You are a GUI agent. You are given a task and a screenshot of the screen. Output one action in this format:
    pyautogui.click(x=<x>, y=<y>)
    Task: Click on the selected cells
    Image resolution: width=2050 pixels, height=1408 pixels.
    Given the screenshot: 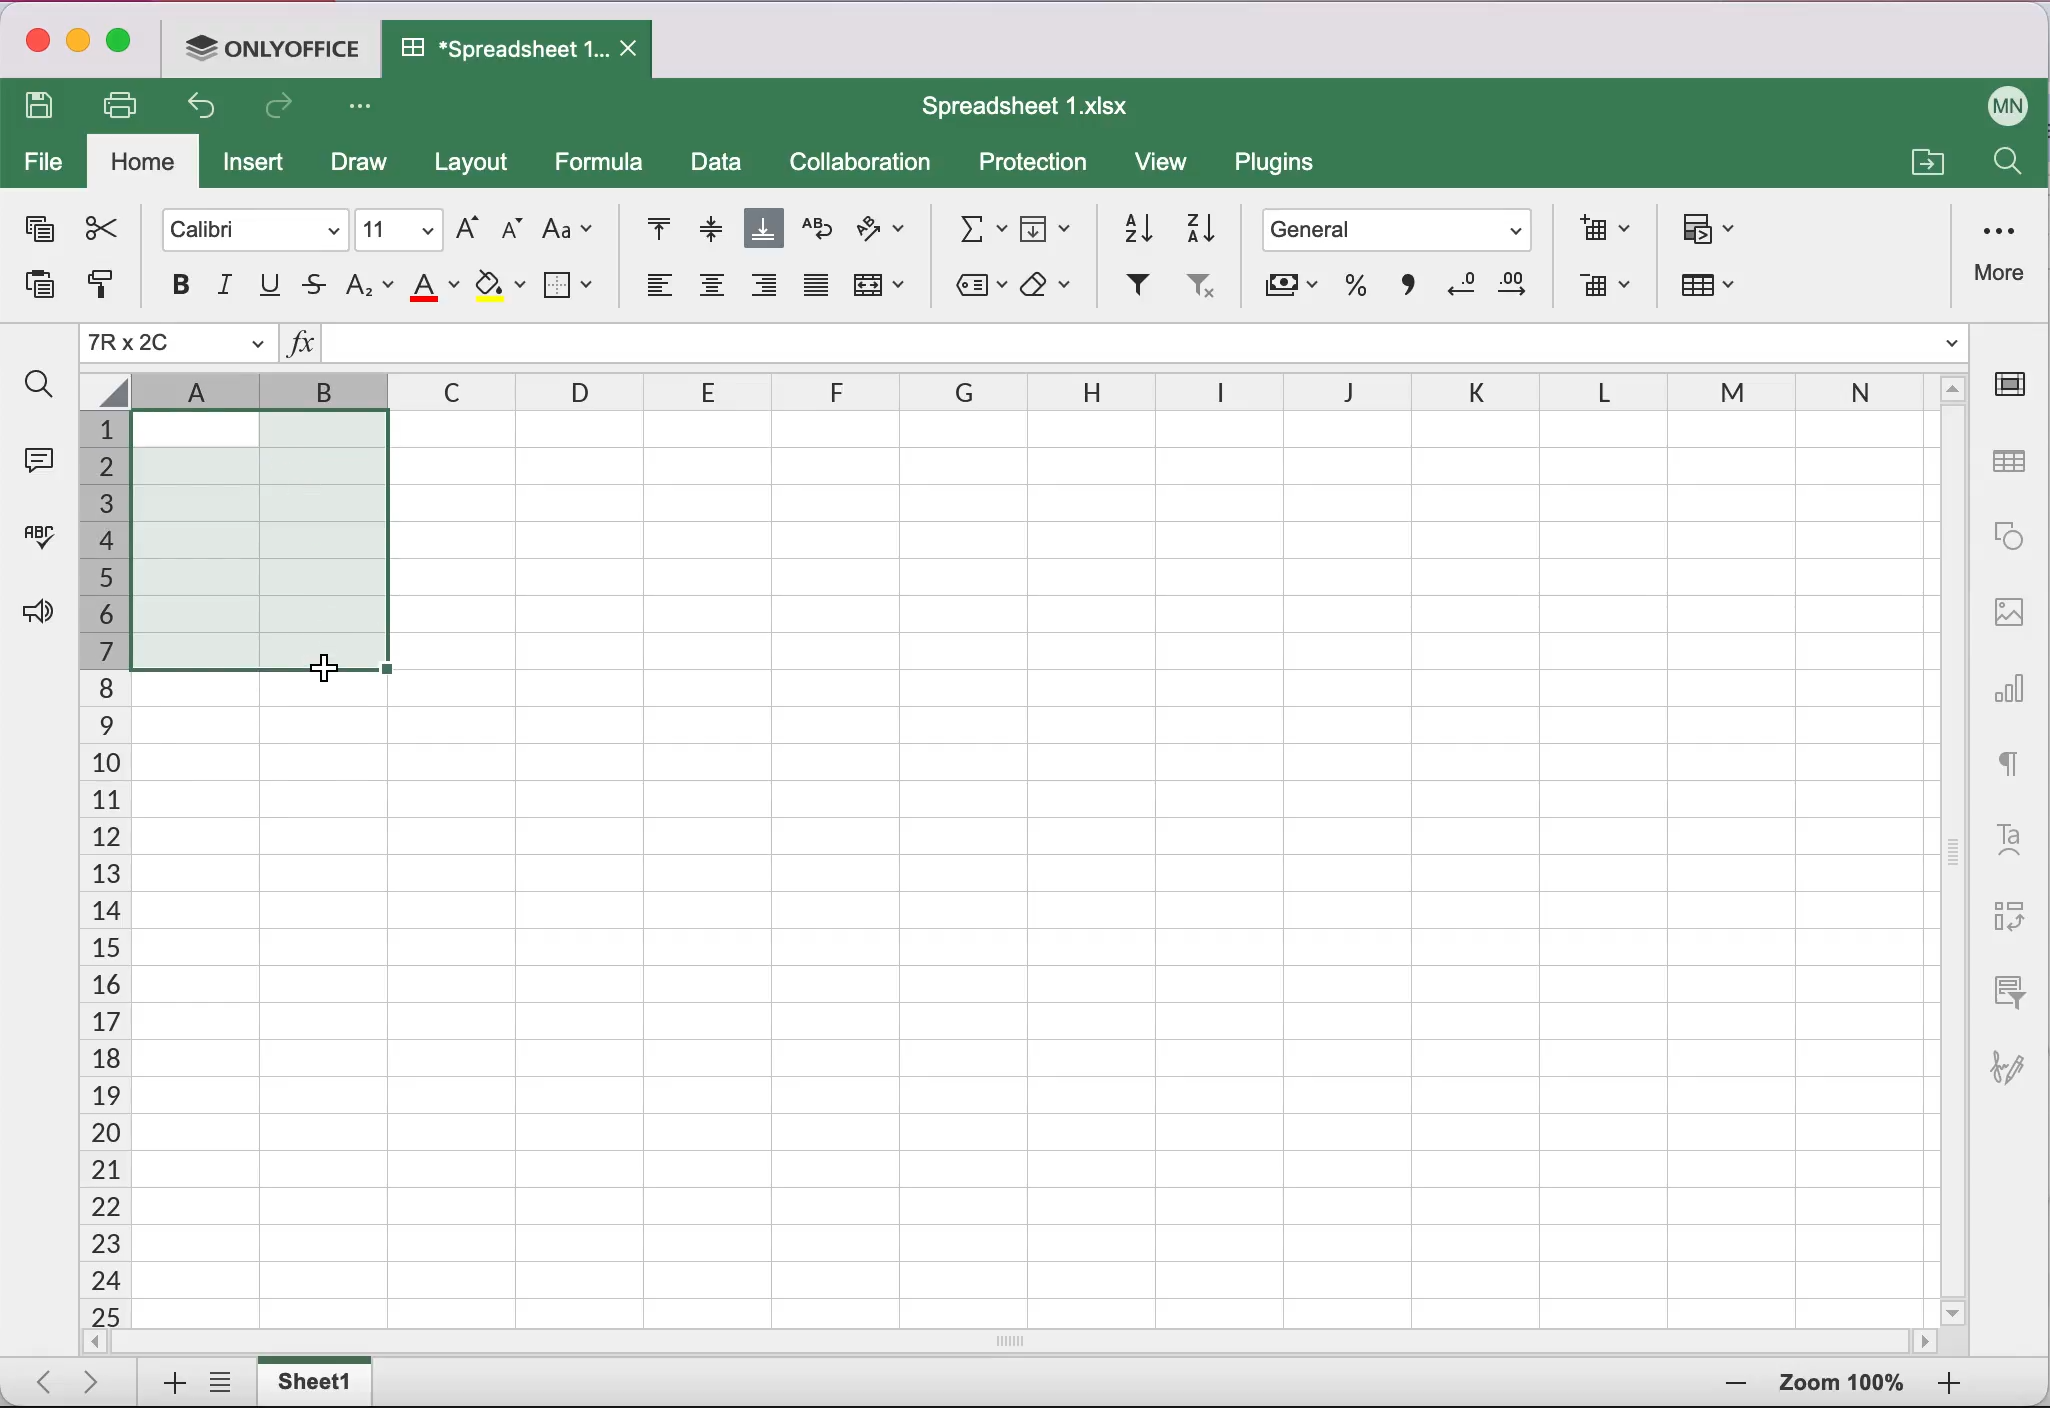 What is the action you would take?
    pyautogui.click(x=259, y=539)
    